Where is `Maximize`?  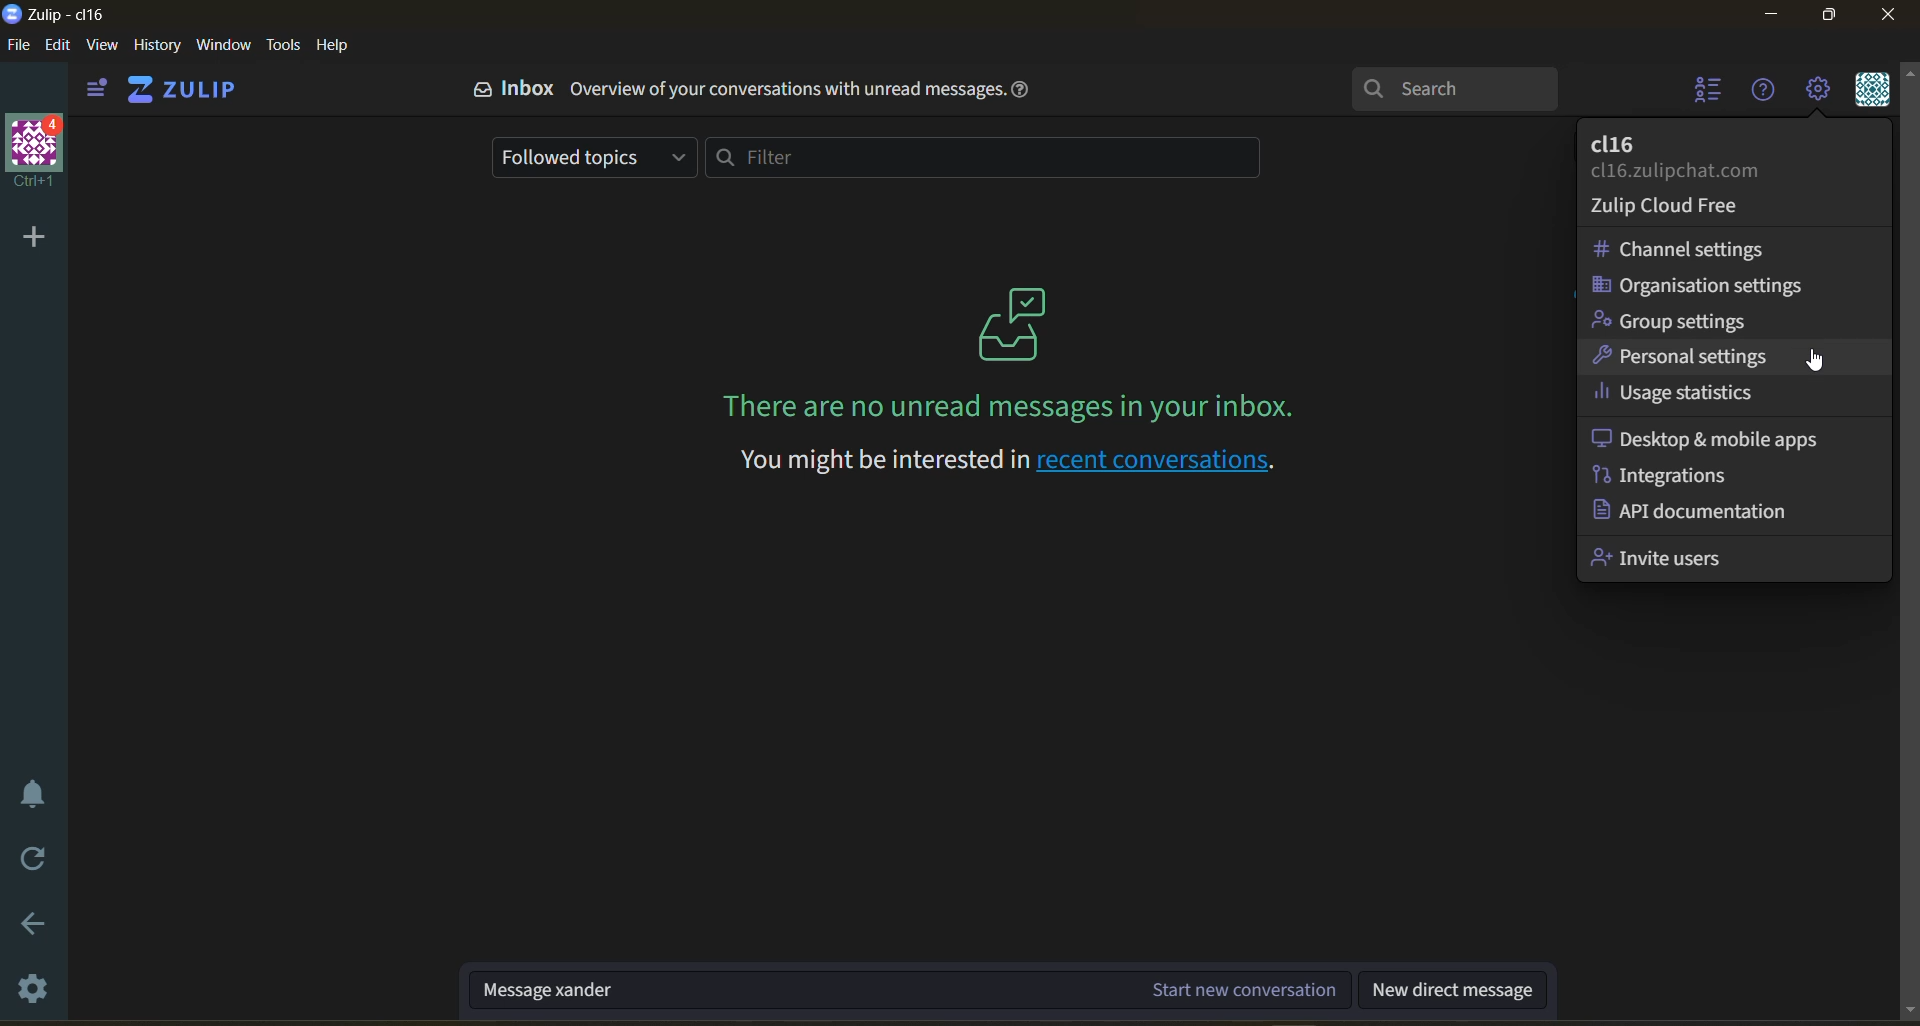 Maximize is located at coordinates (1834, 19).